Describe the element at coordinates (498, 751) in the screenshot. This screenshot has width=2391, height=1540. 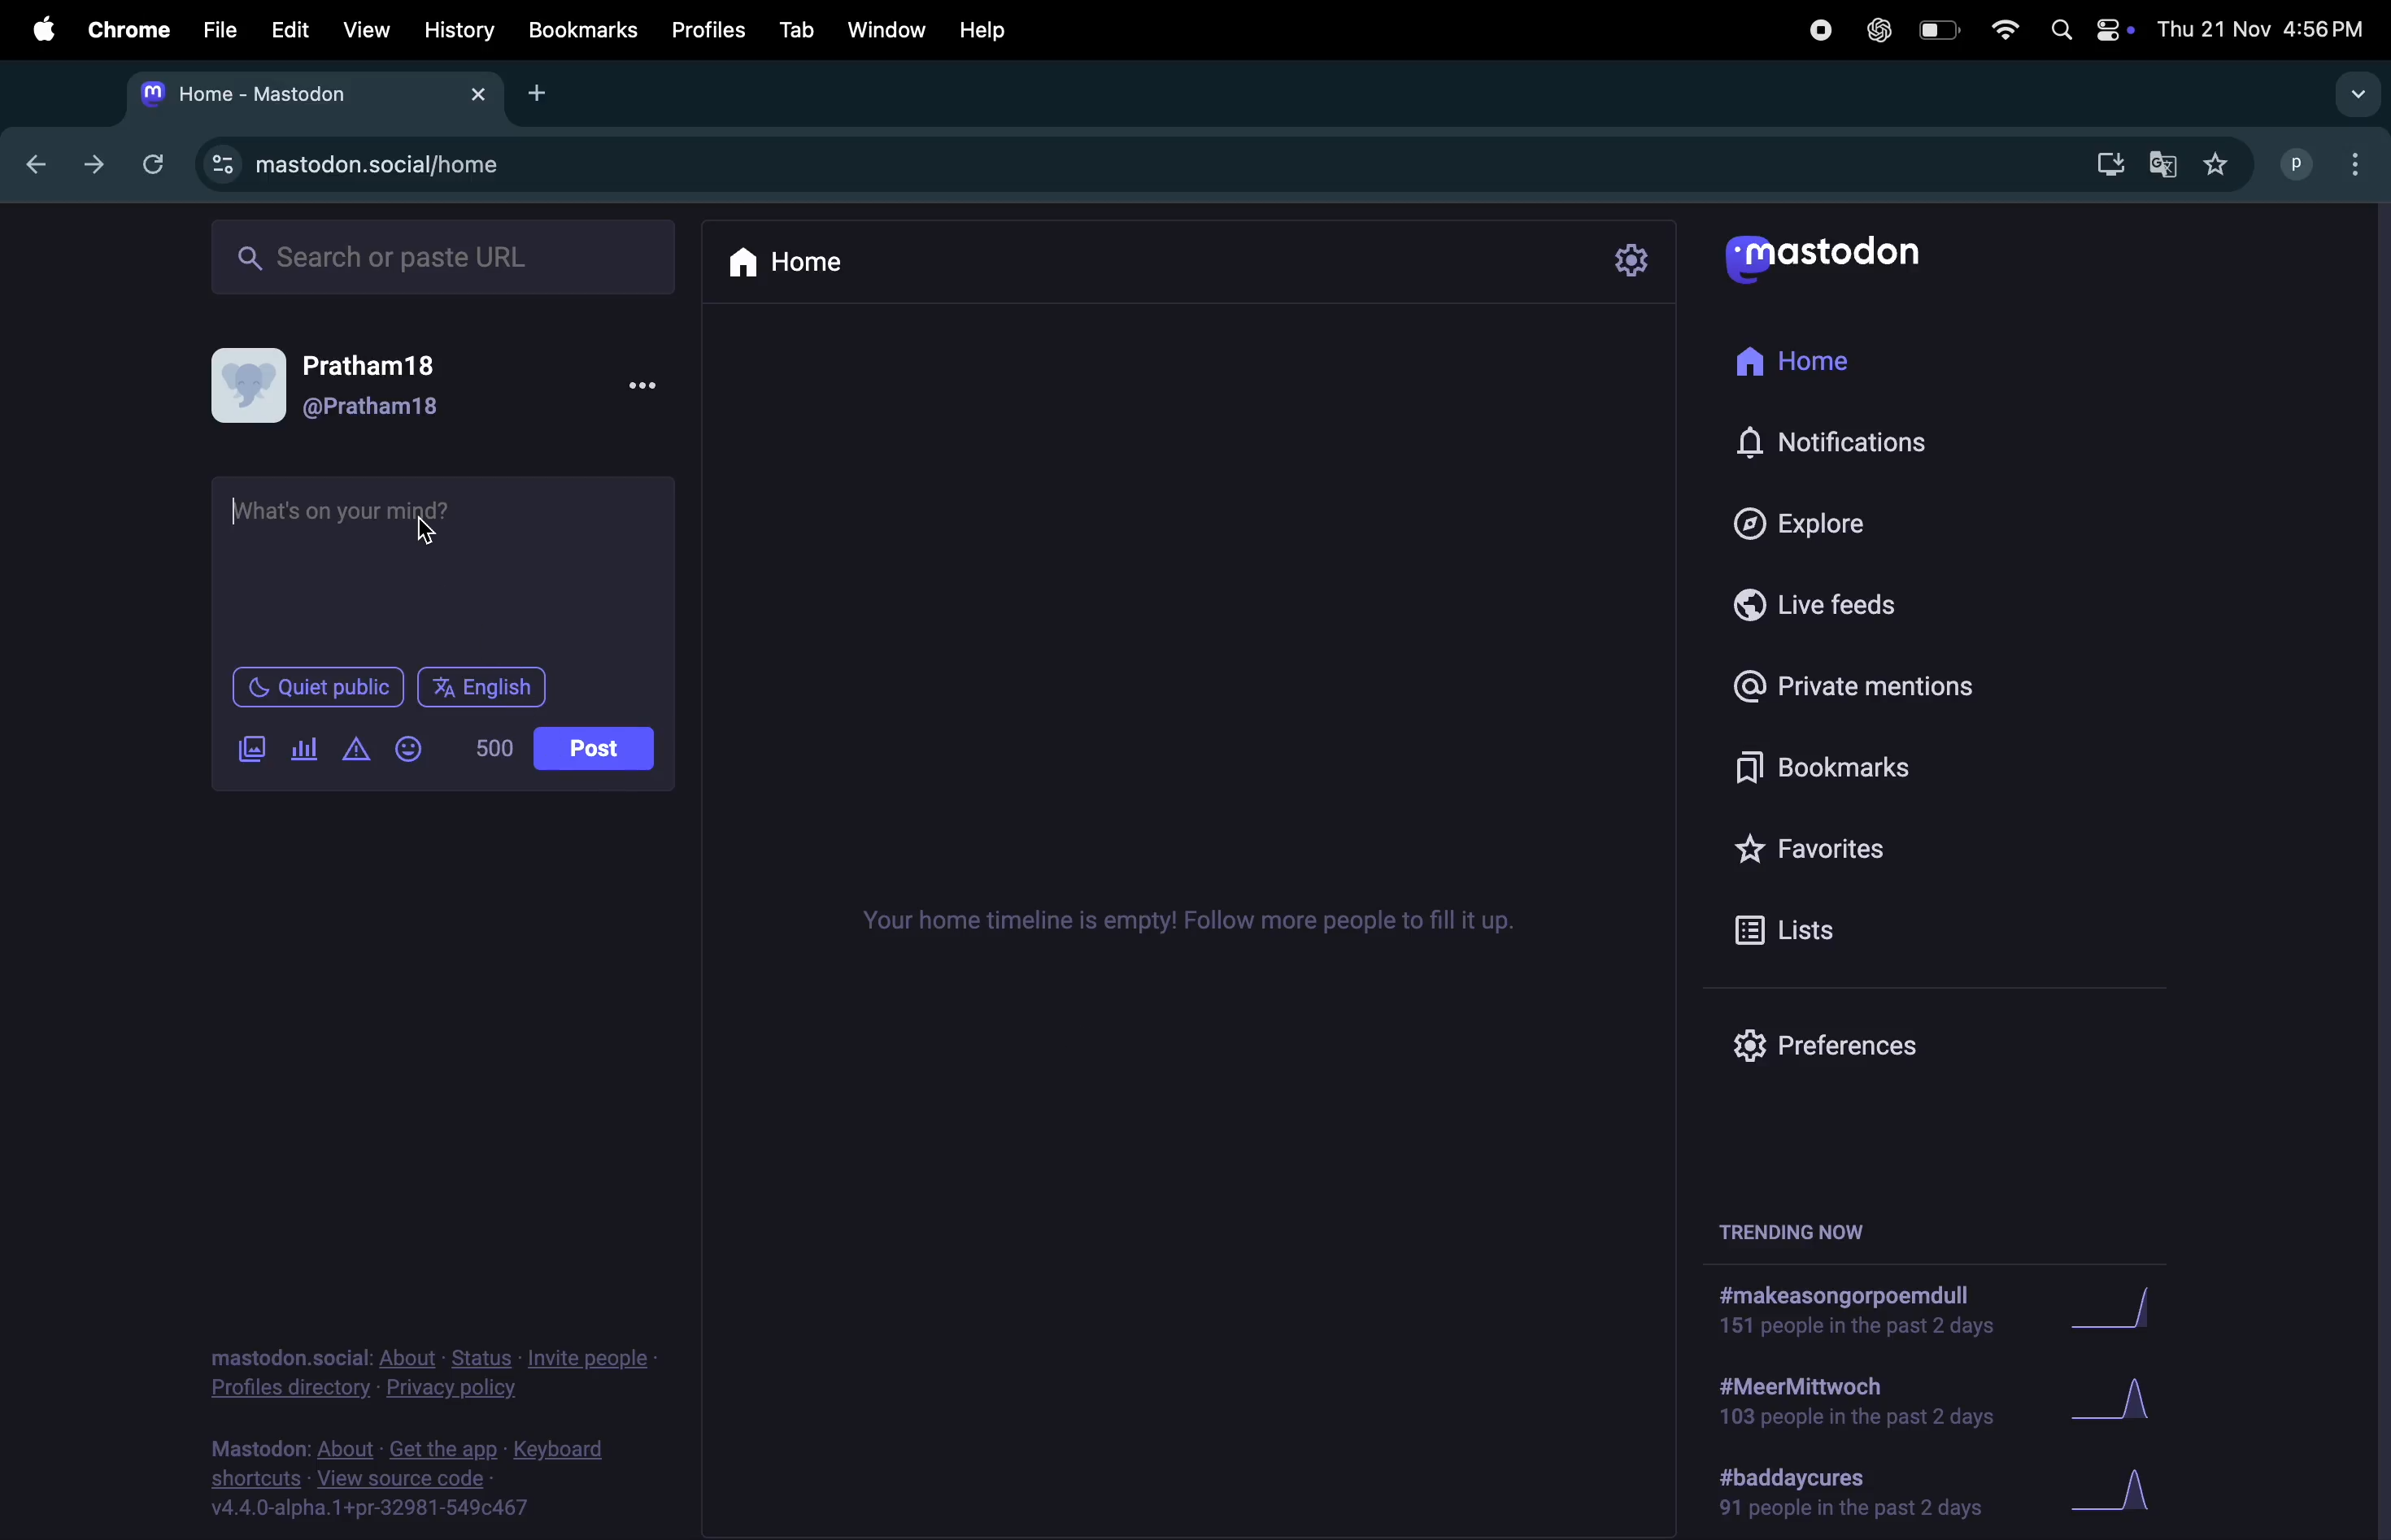
I see `no of words` at that location.